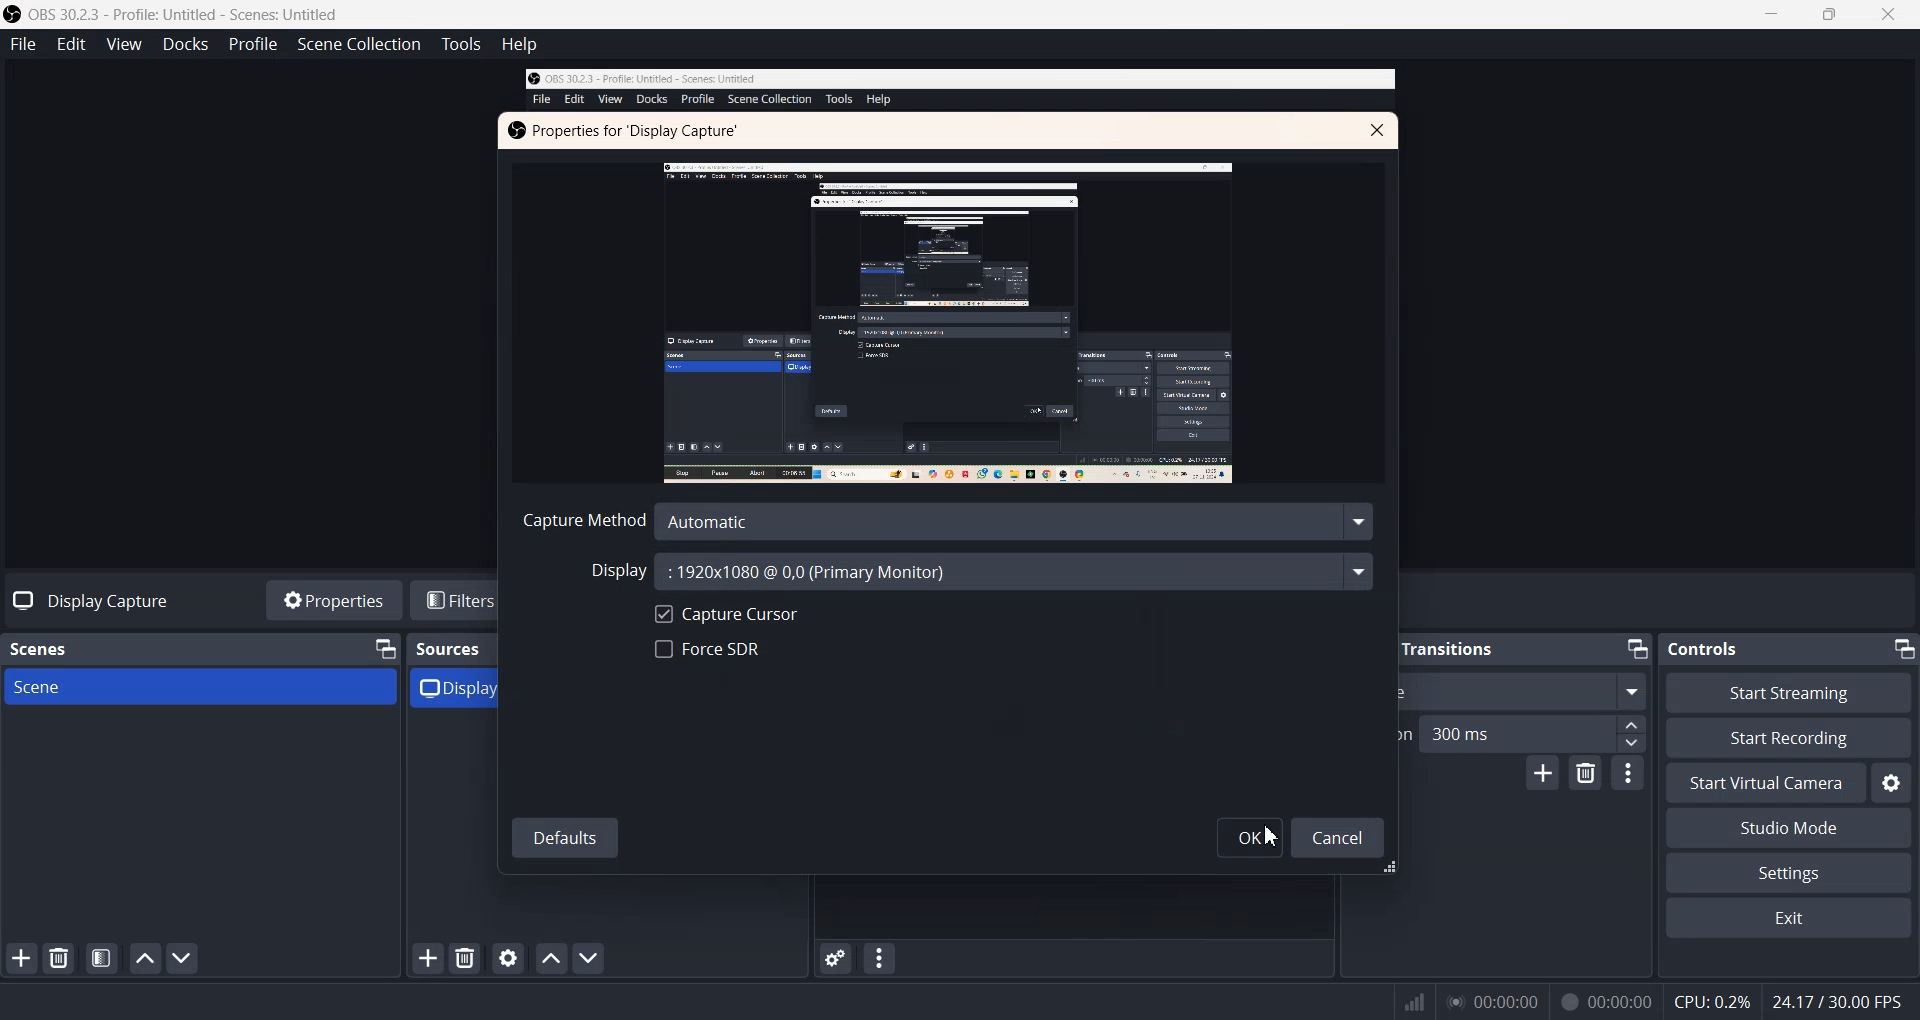  What do you see at coordinates (1249, 837) in the screenshot?
I see `OK` at bounding box center [1249, 837].